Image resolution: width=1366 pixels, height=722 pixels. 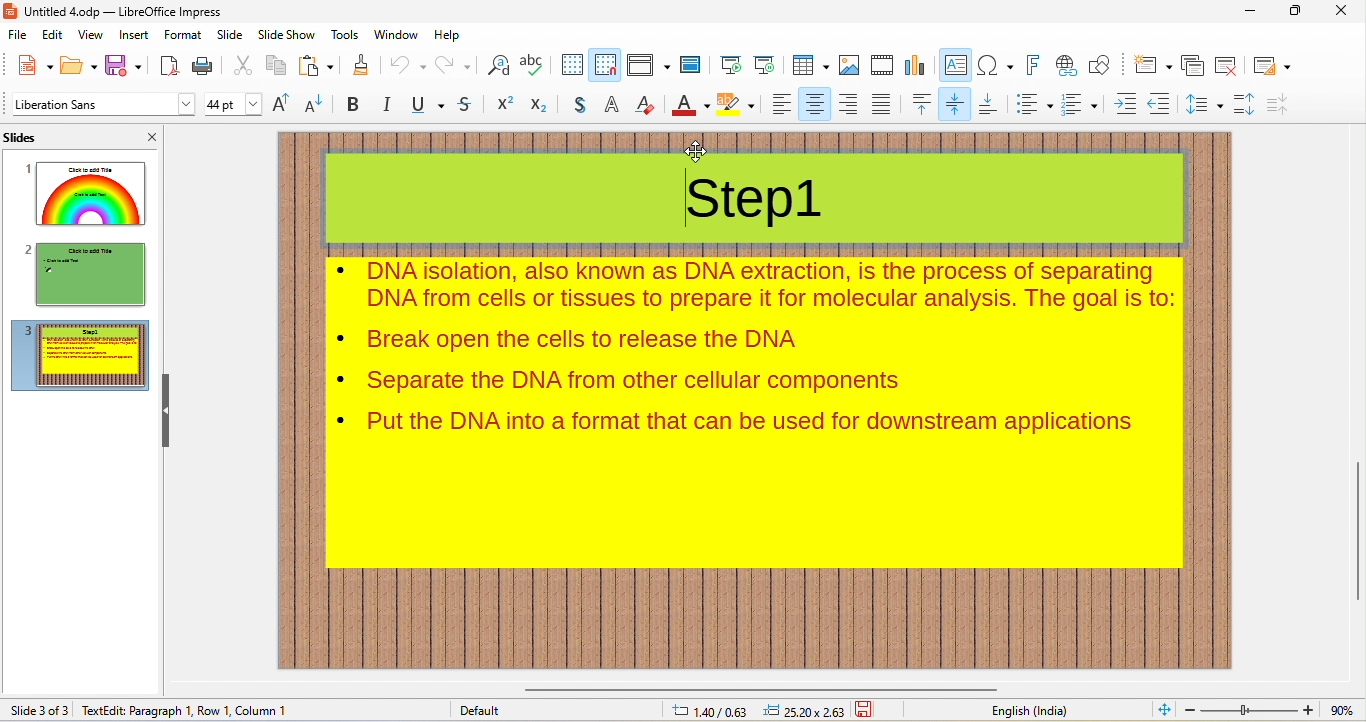 What do you see at coordinates (150, 134) in the screenshot?
I see `close` at bounding box center [150, 134].